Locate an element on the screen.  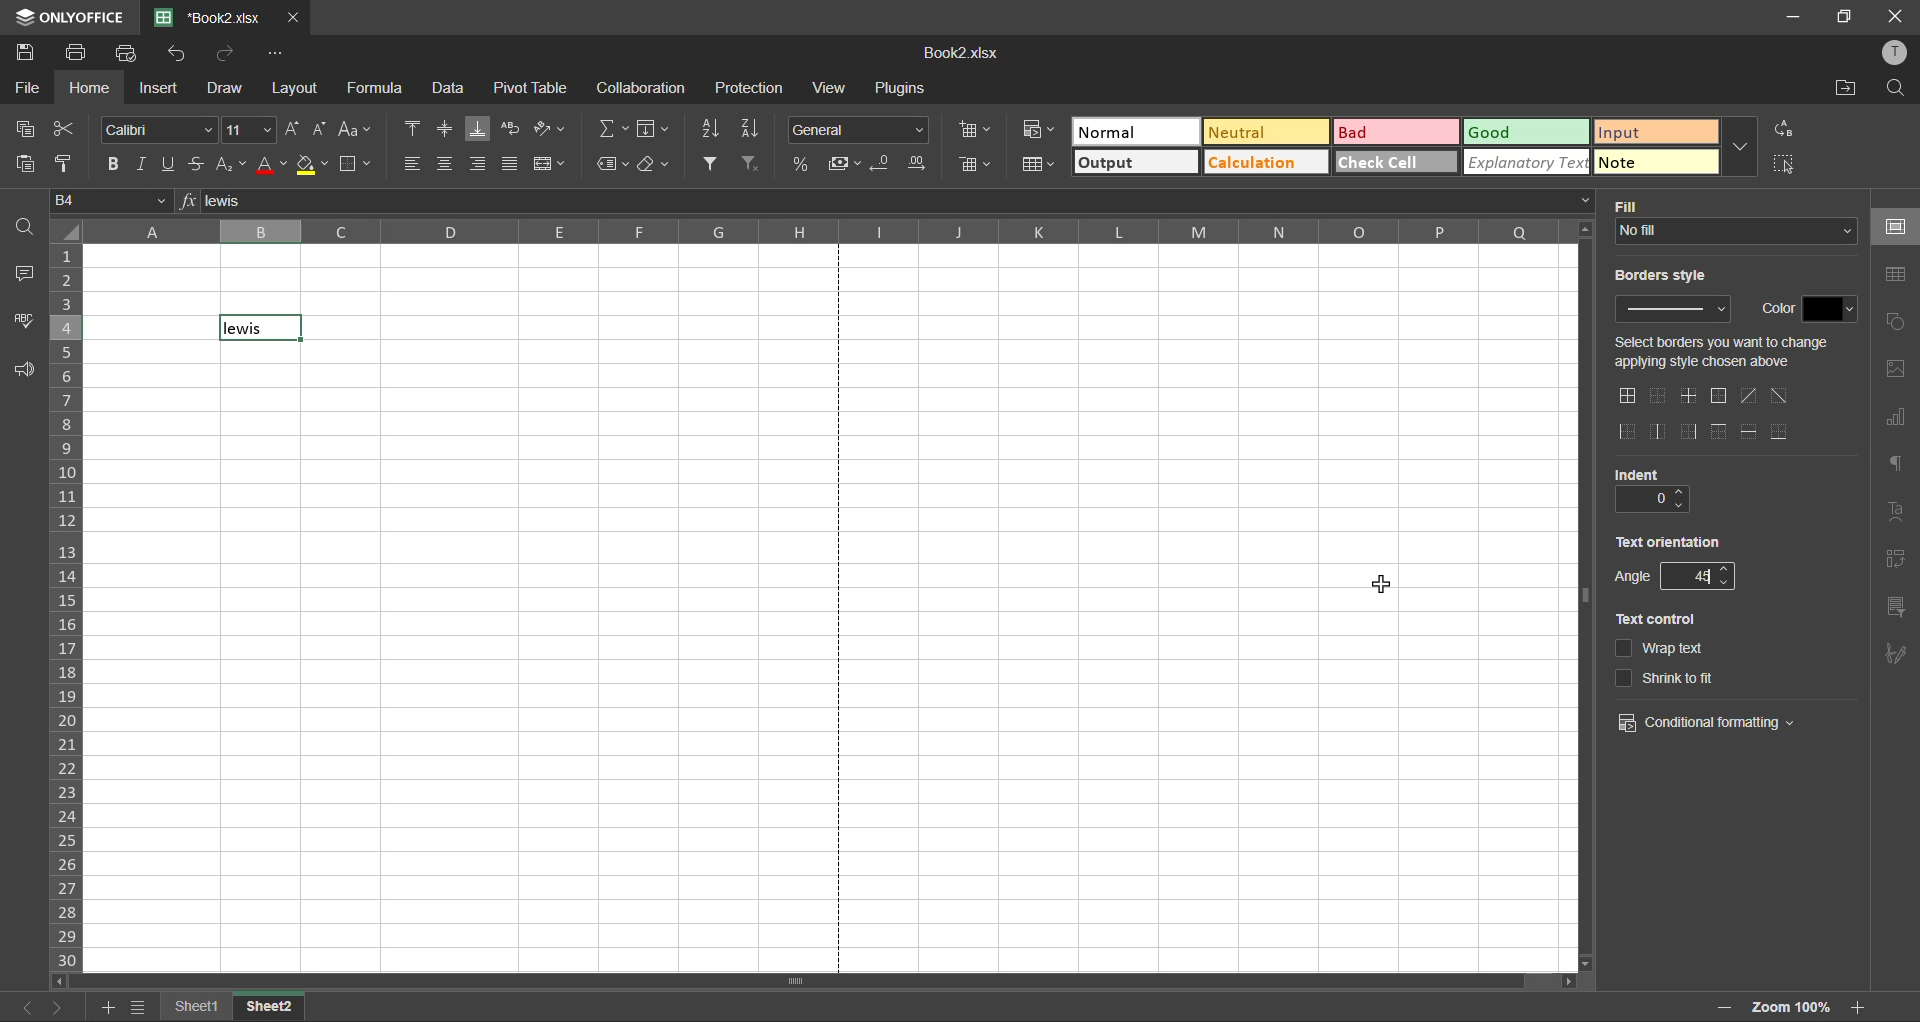
quick print is located at coordinates (125, 52).